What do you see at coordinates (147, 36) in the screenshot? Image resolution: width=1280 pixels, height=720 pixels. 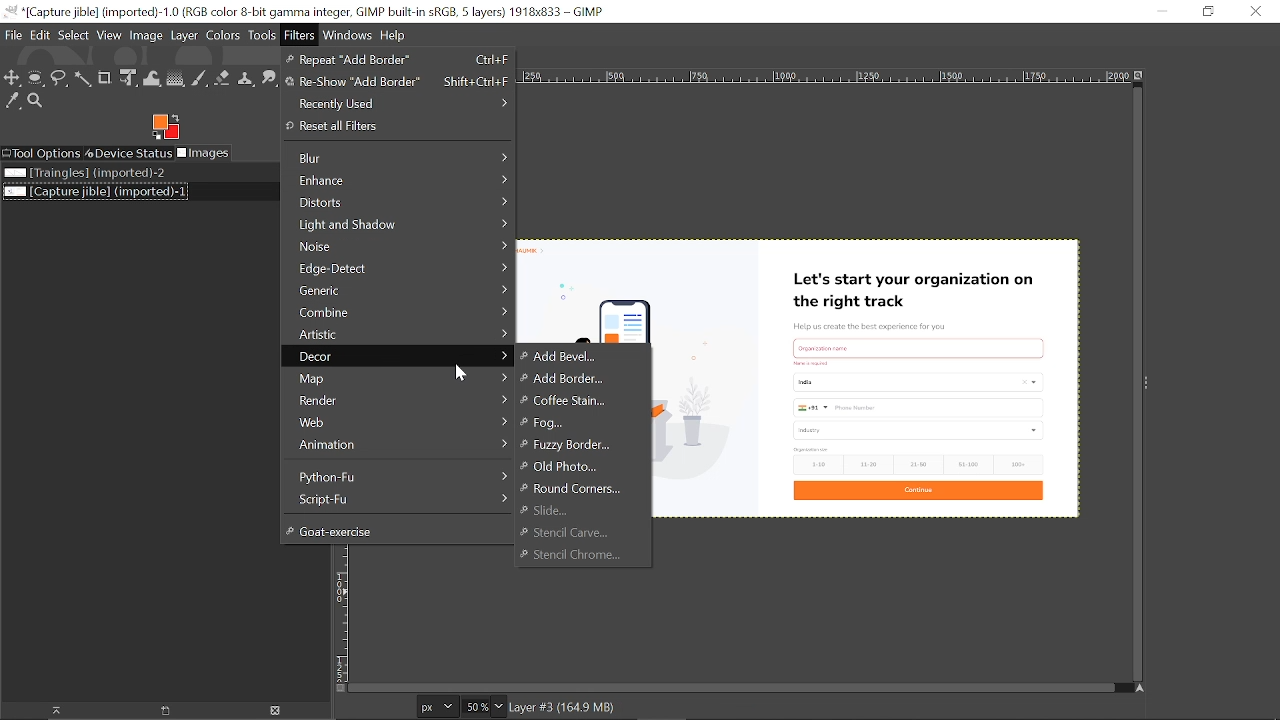 I see `Image` at bounding box center [147, 36].